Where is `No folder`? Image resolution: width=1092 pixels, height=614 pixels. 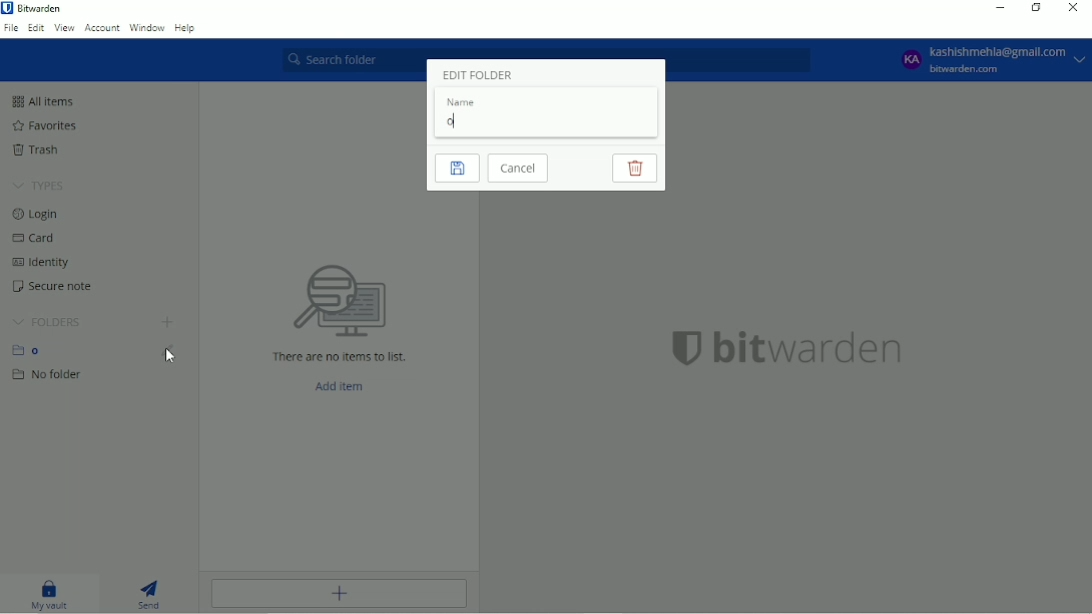
No folder is located at coordinates (49, 375).